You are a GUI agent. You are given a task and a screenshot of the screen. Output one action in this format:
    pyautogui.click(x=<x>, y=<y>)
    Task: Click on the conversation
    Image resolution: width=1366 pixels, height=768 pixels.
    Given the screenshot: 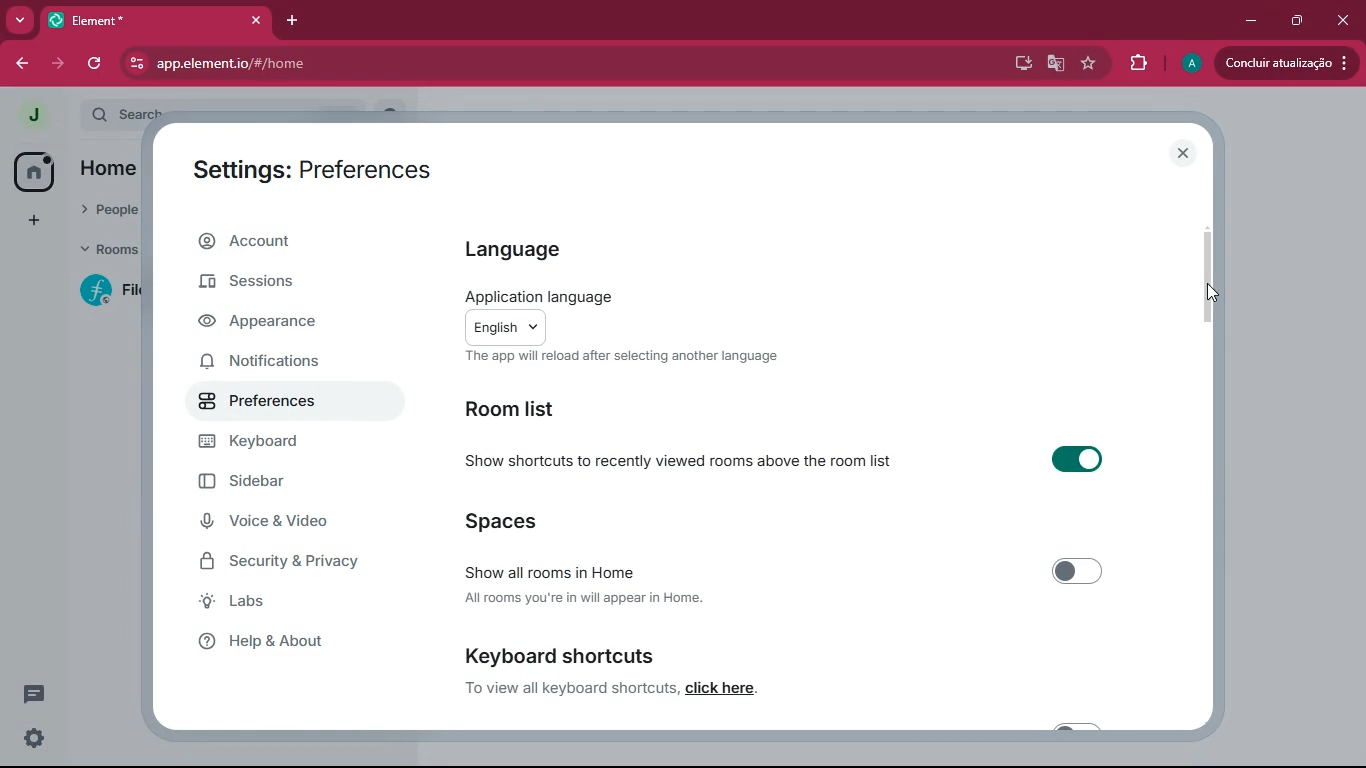 What is the action you would take?
    pyautogui.click(x=33, y=697)
    